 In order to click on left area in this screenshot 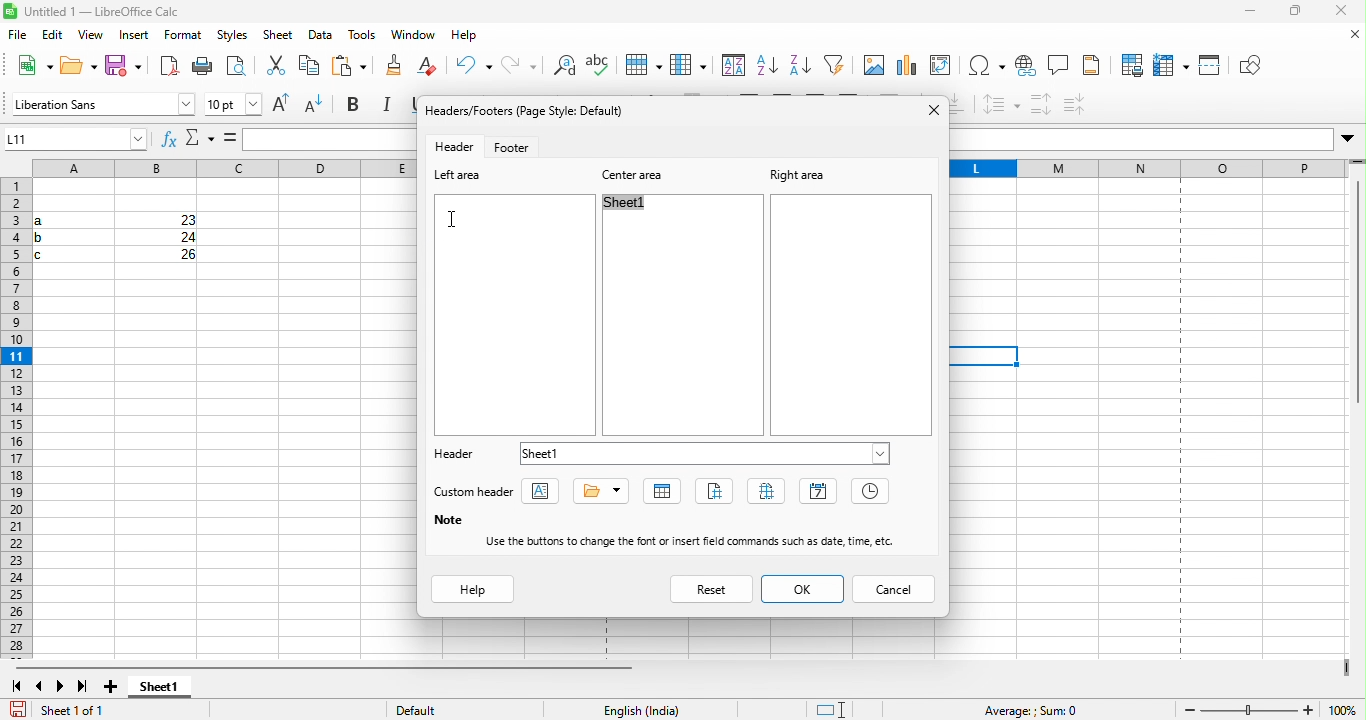, I will do `click(467, 177)`.